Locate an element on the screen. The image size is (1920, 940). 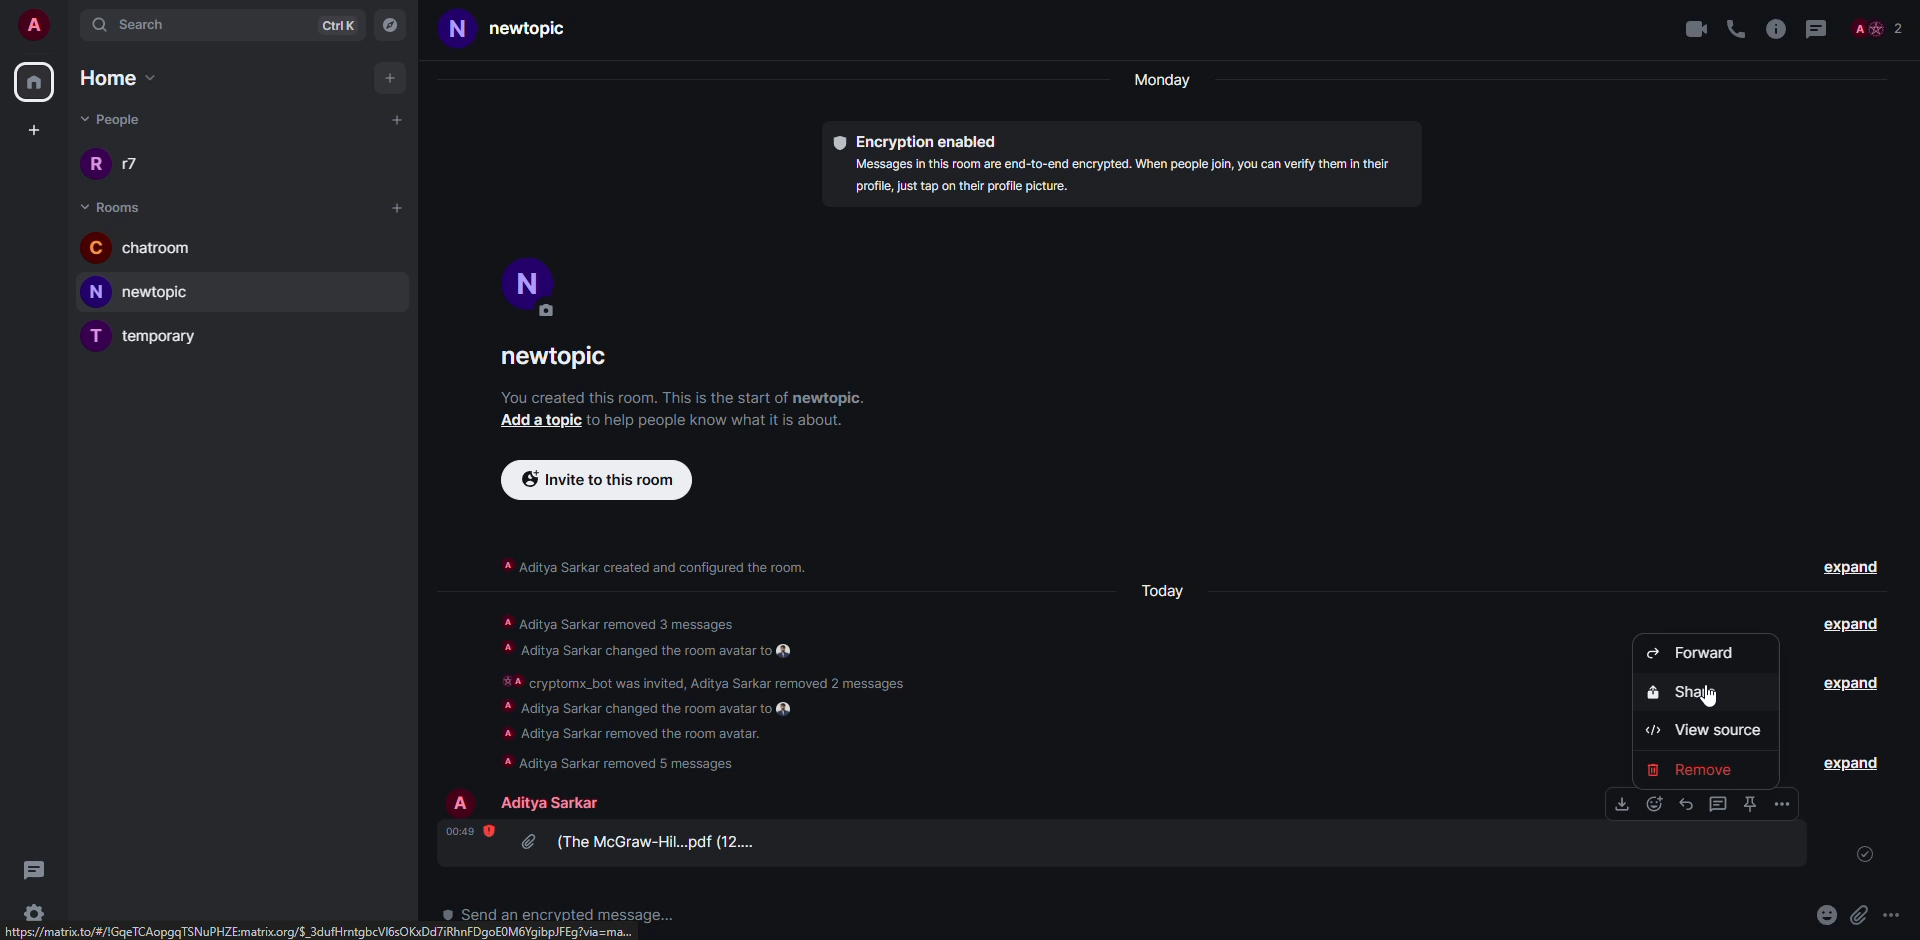
ctrlK is located at coordinates (340, 23).